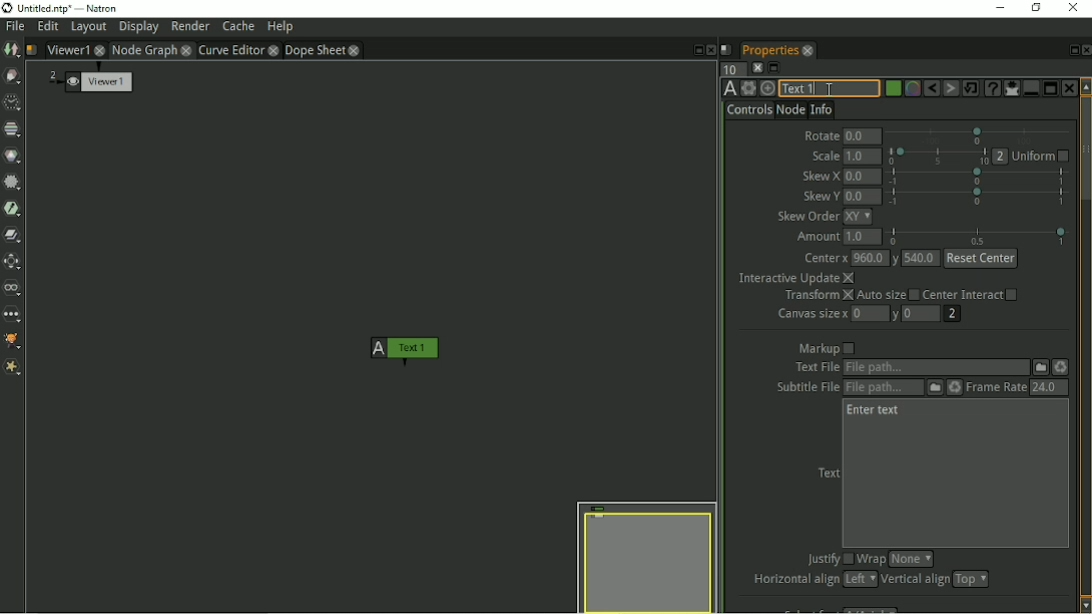  Describe the element at coordinates (975, 579) in the screenshot. I see `top` at that location.